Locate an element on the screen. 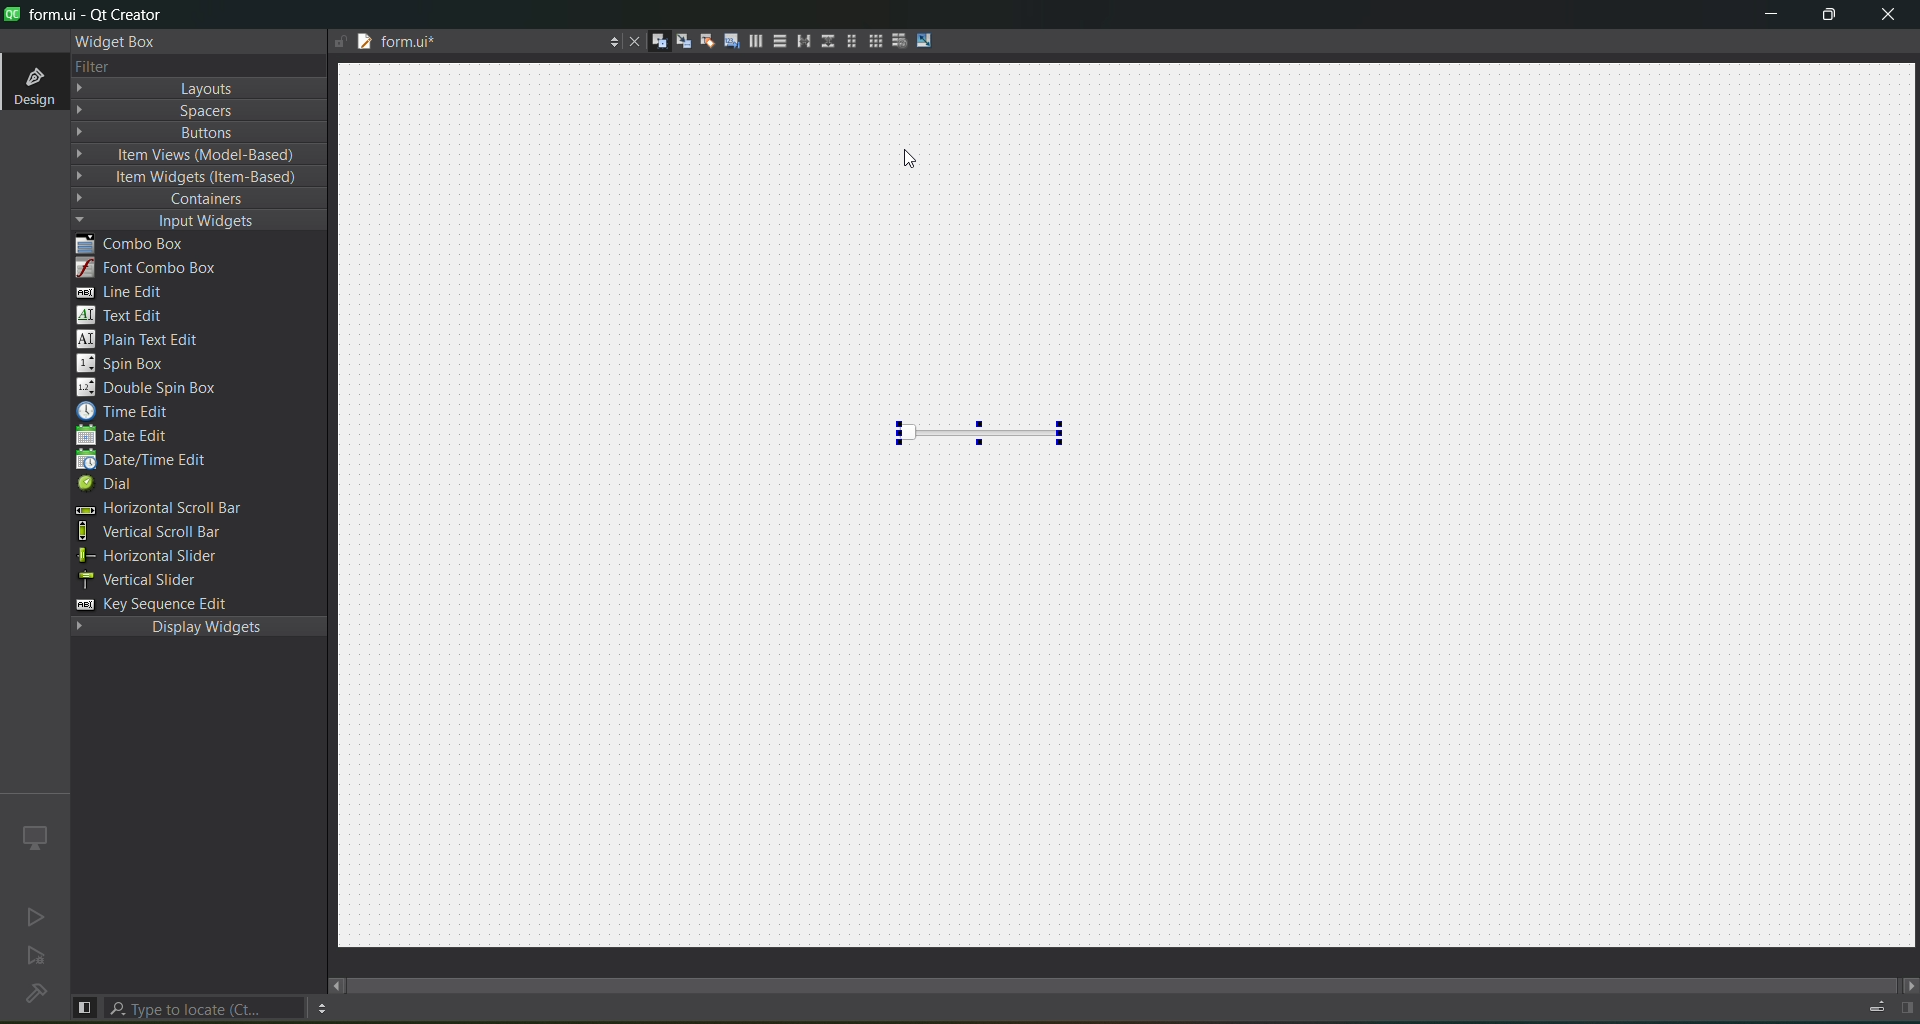  vertical scroll bar is located at coordinates (159, 535).